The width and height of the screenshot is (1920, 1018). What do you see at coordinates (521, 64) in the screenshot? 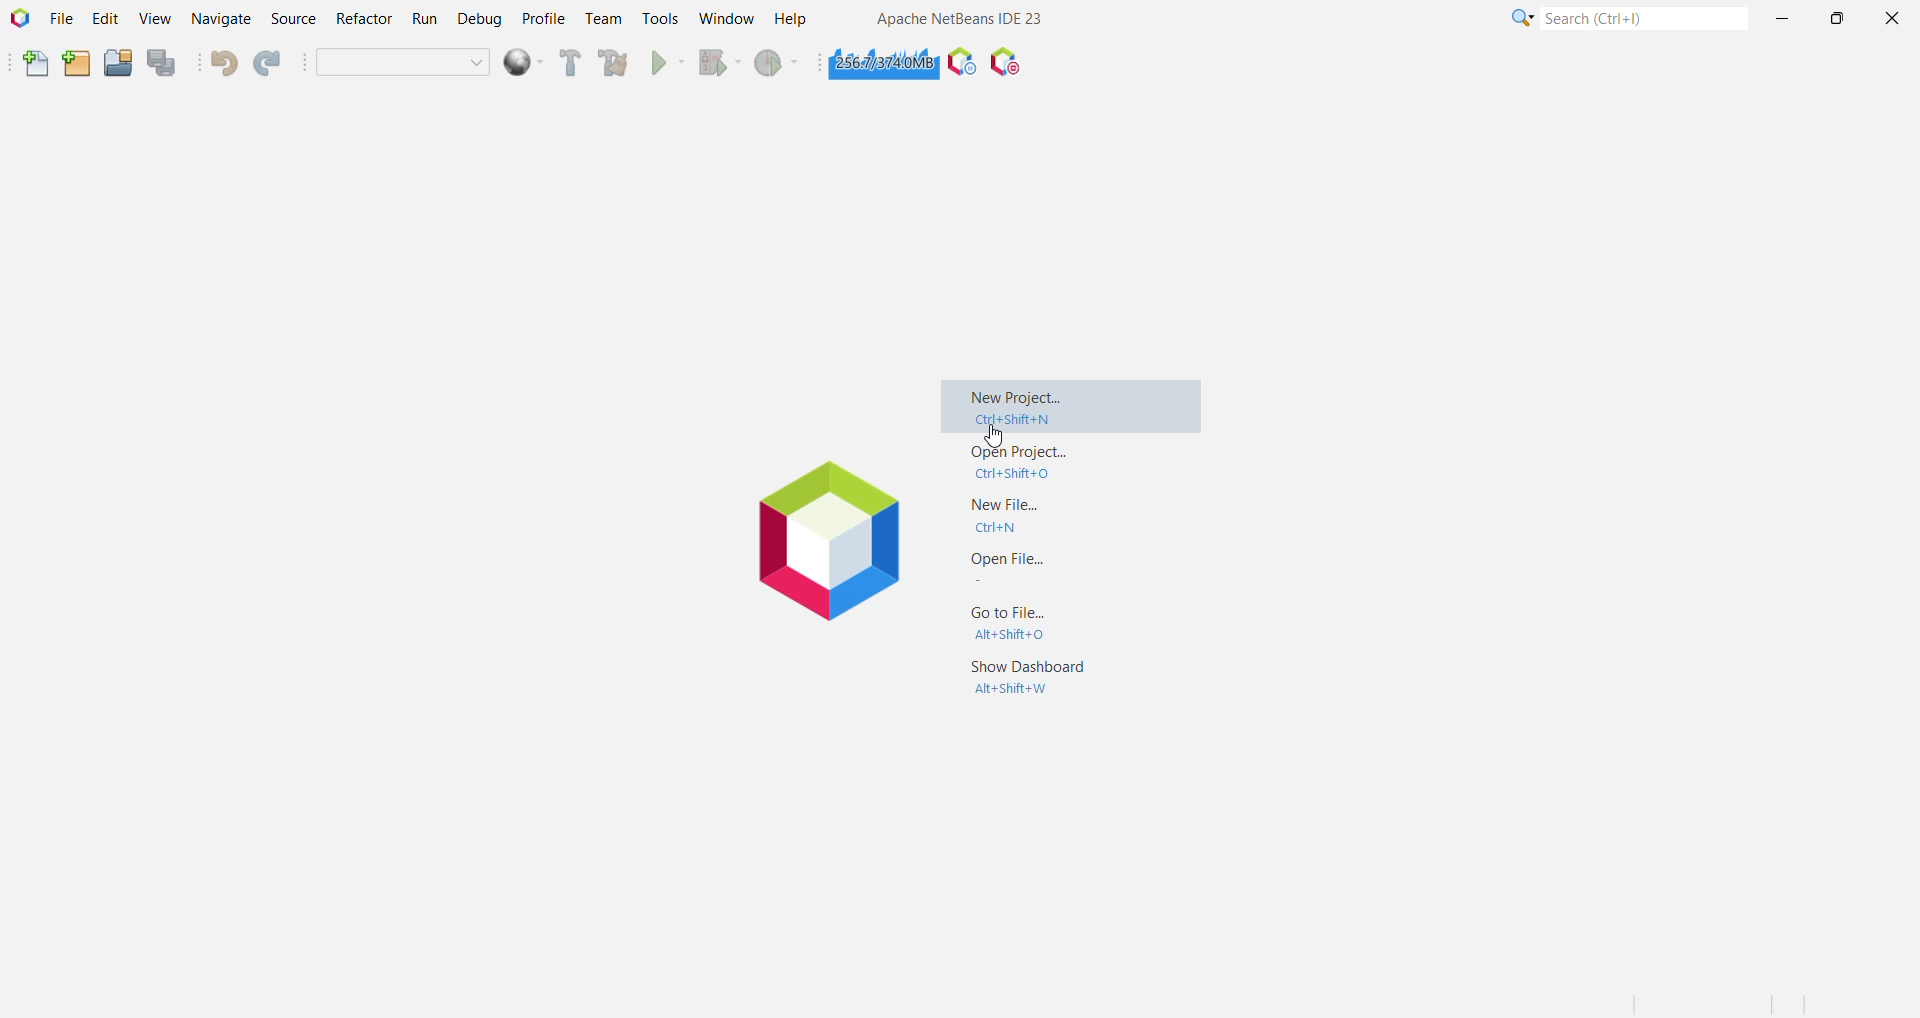
I see `deploy` at bounding box center [521, 64].